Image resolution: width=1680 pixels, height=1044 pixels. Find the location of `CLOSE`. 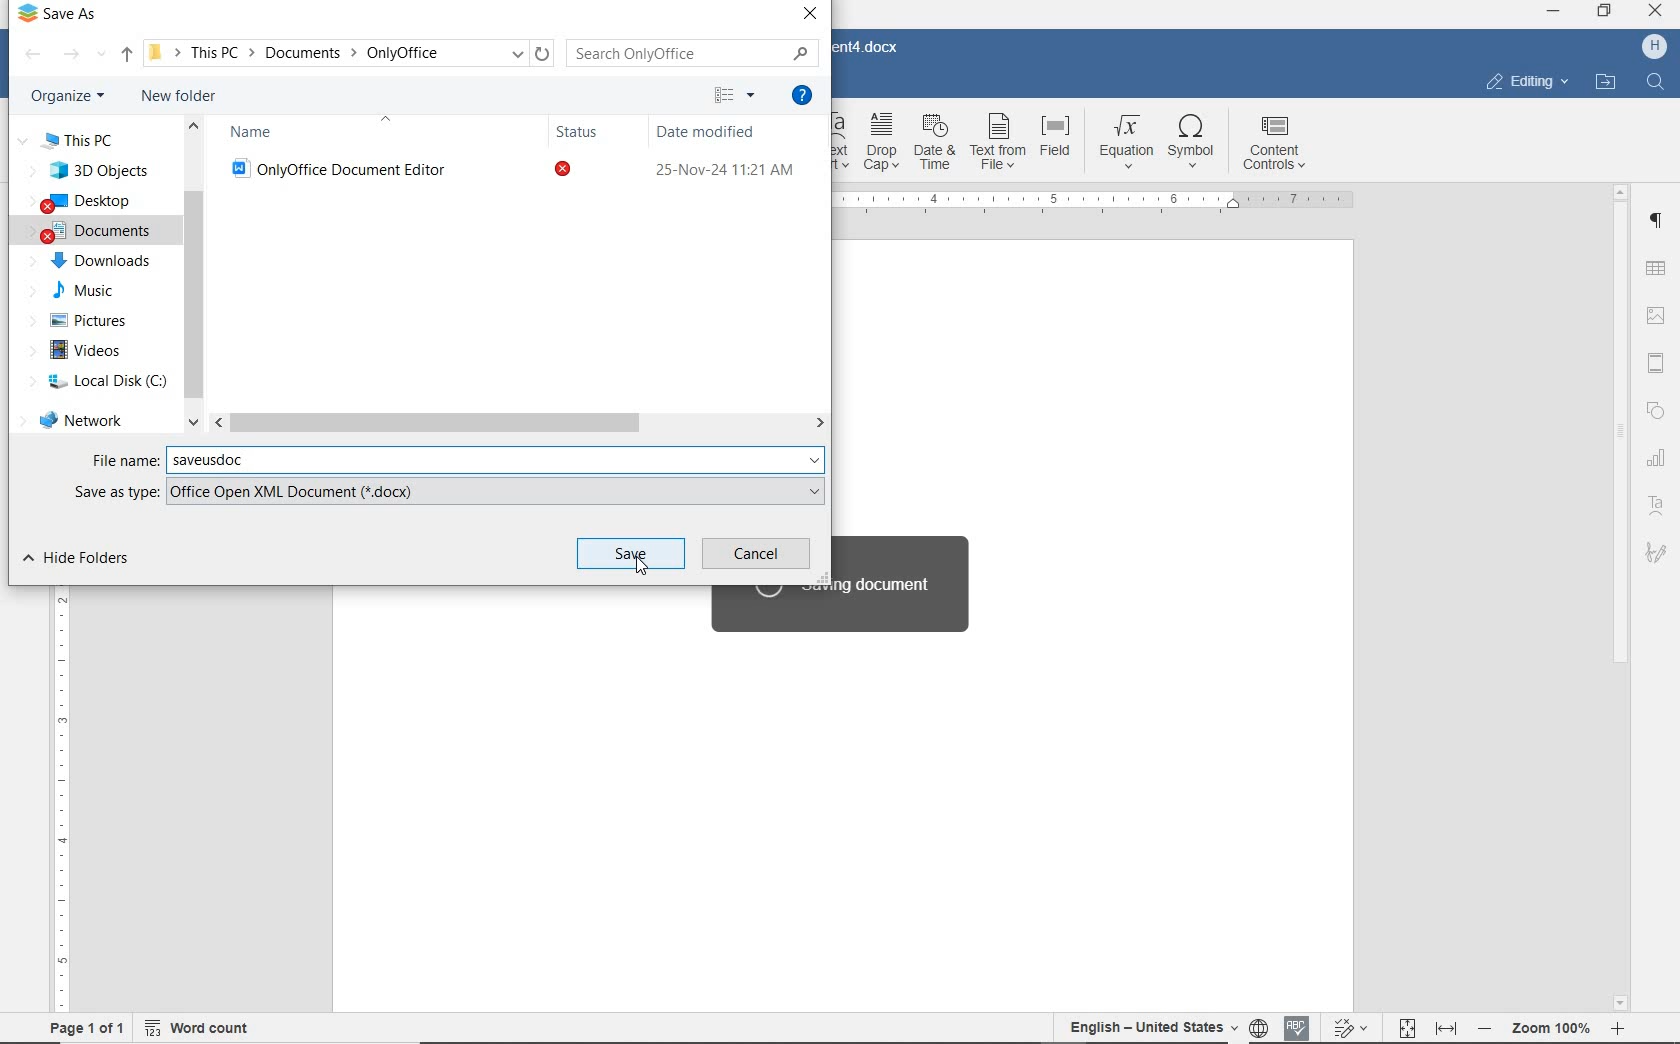

CLOSE is located at coordinates (1656, 11).